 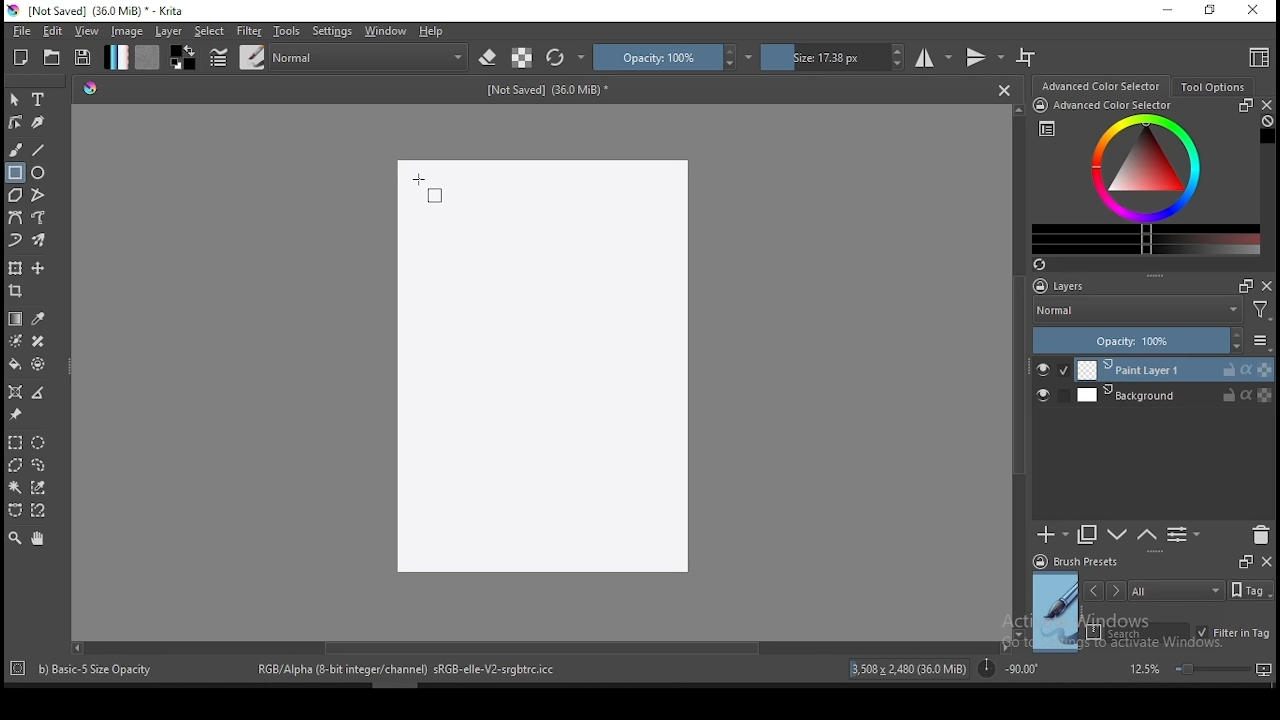 I want to click on tags, so click(x=1176, y=590).